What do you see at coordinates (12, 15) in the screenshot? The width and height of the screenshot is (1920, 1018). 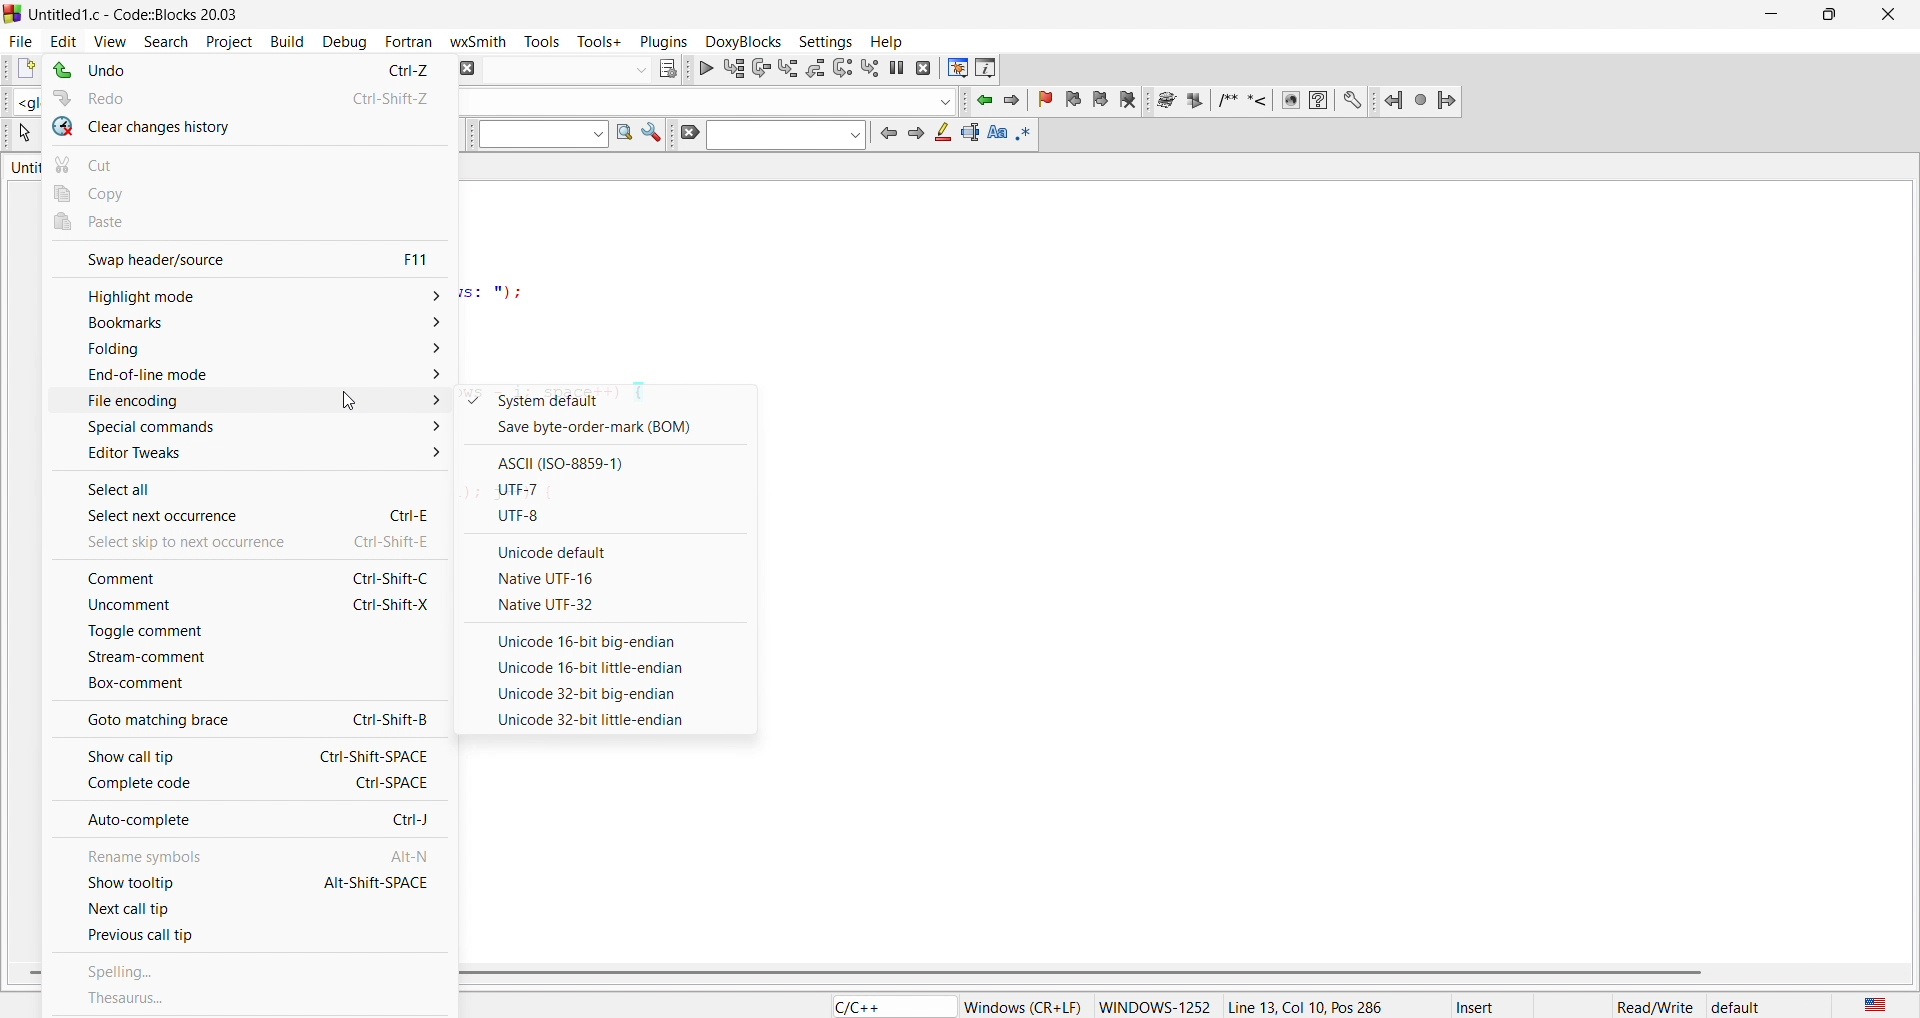 I see `code blocks logo` at bounding box center [12, 15].